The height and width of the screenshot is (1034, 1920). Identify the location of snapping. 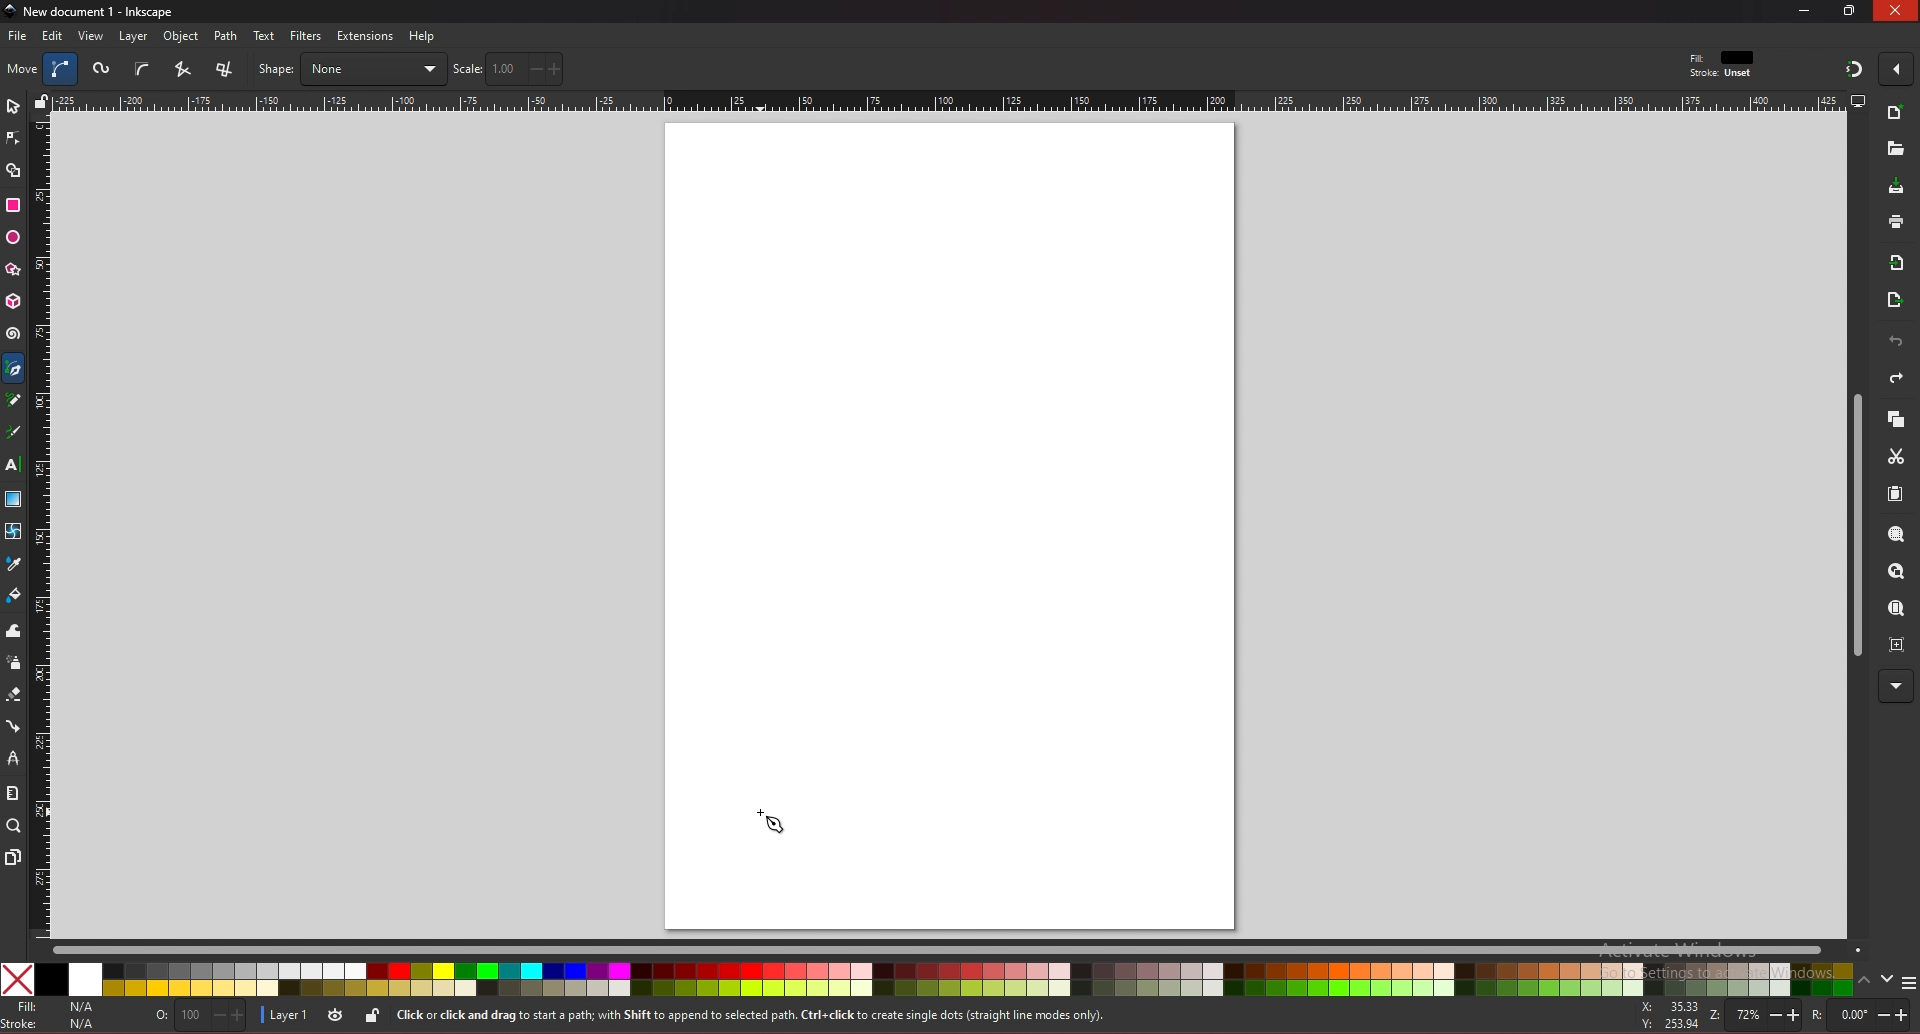
(1854, 68).